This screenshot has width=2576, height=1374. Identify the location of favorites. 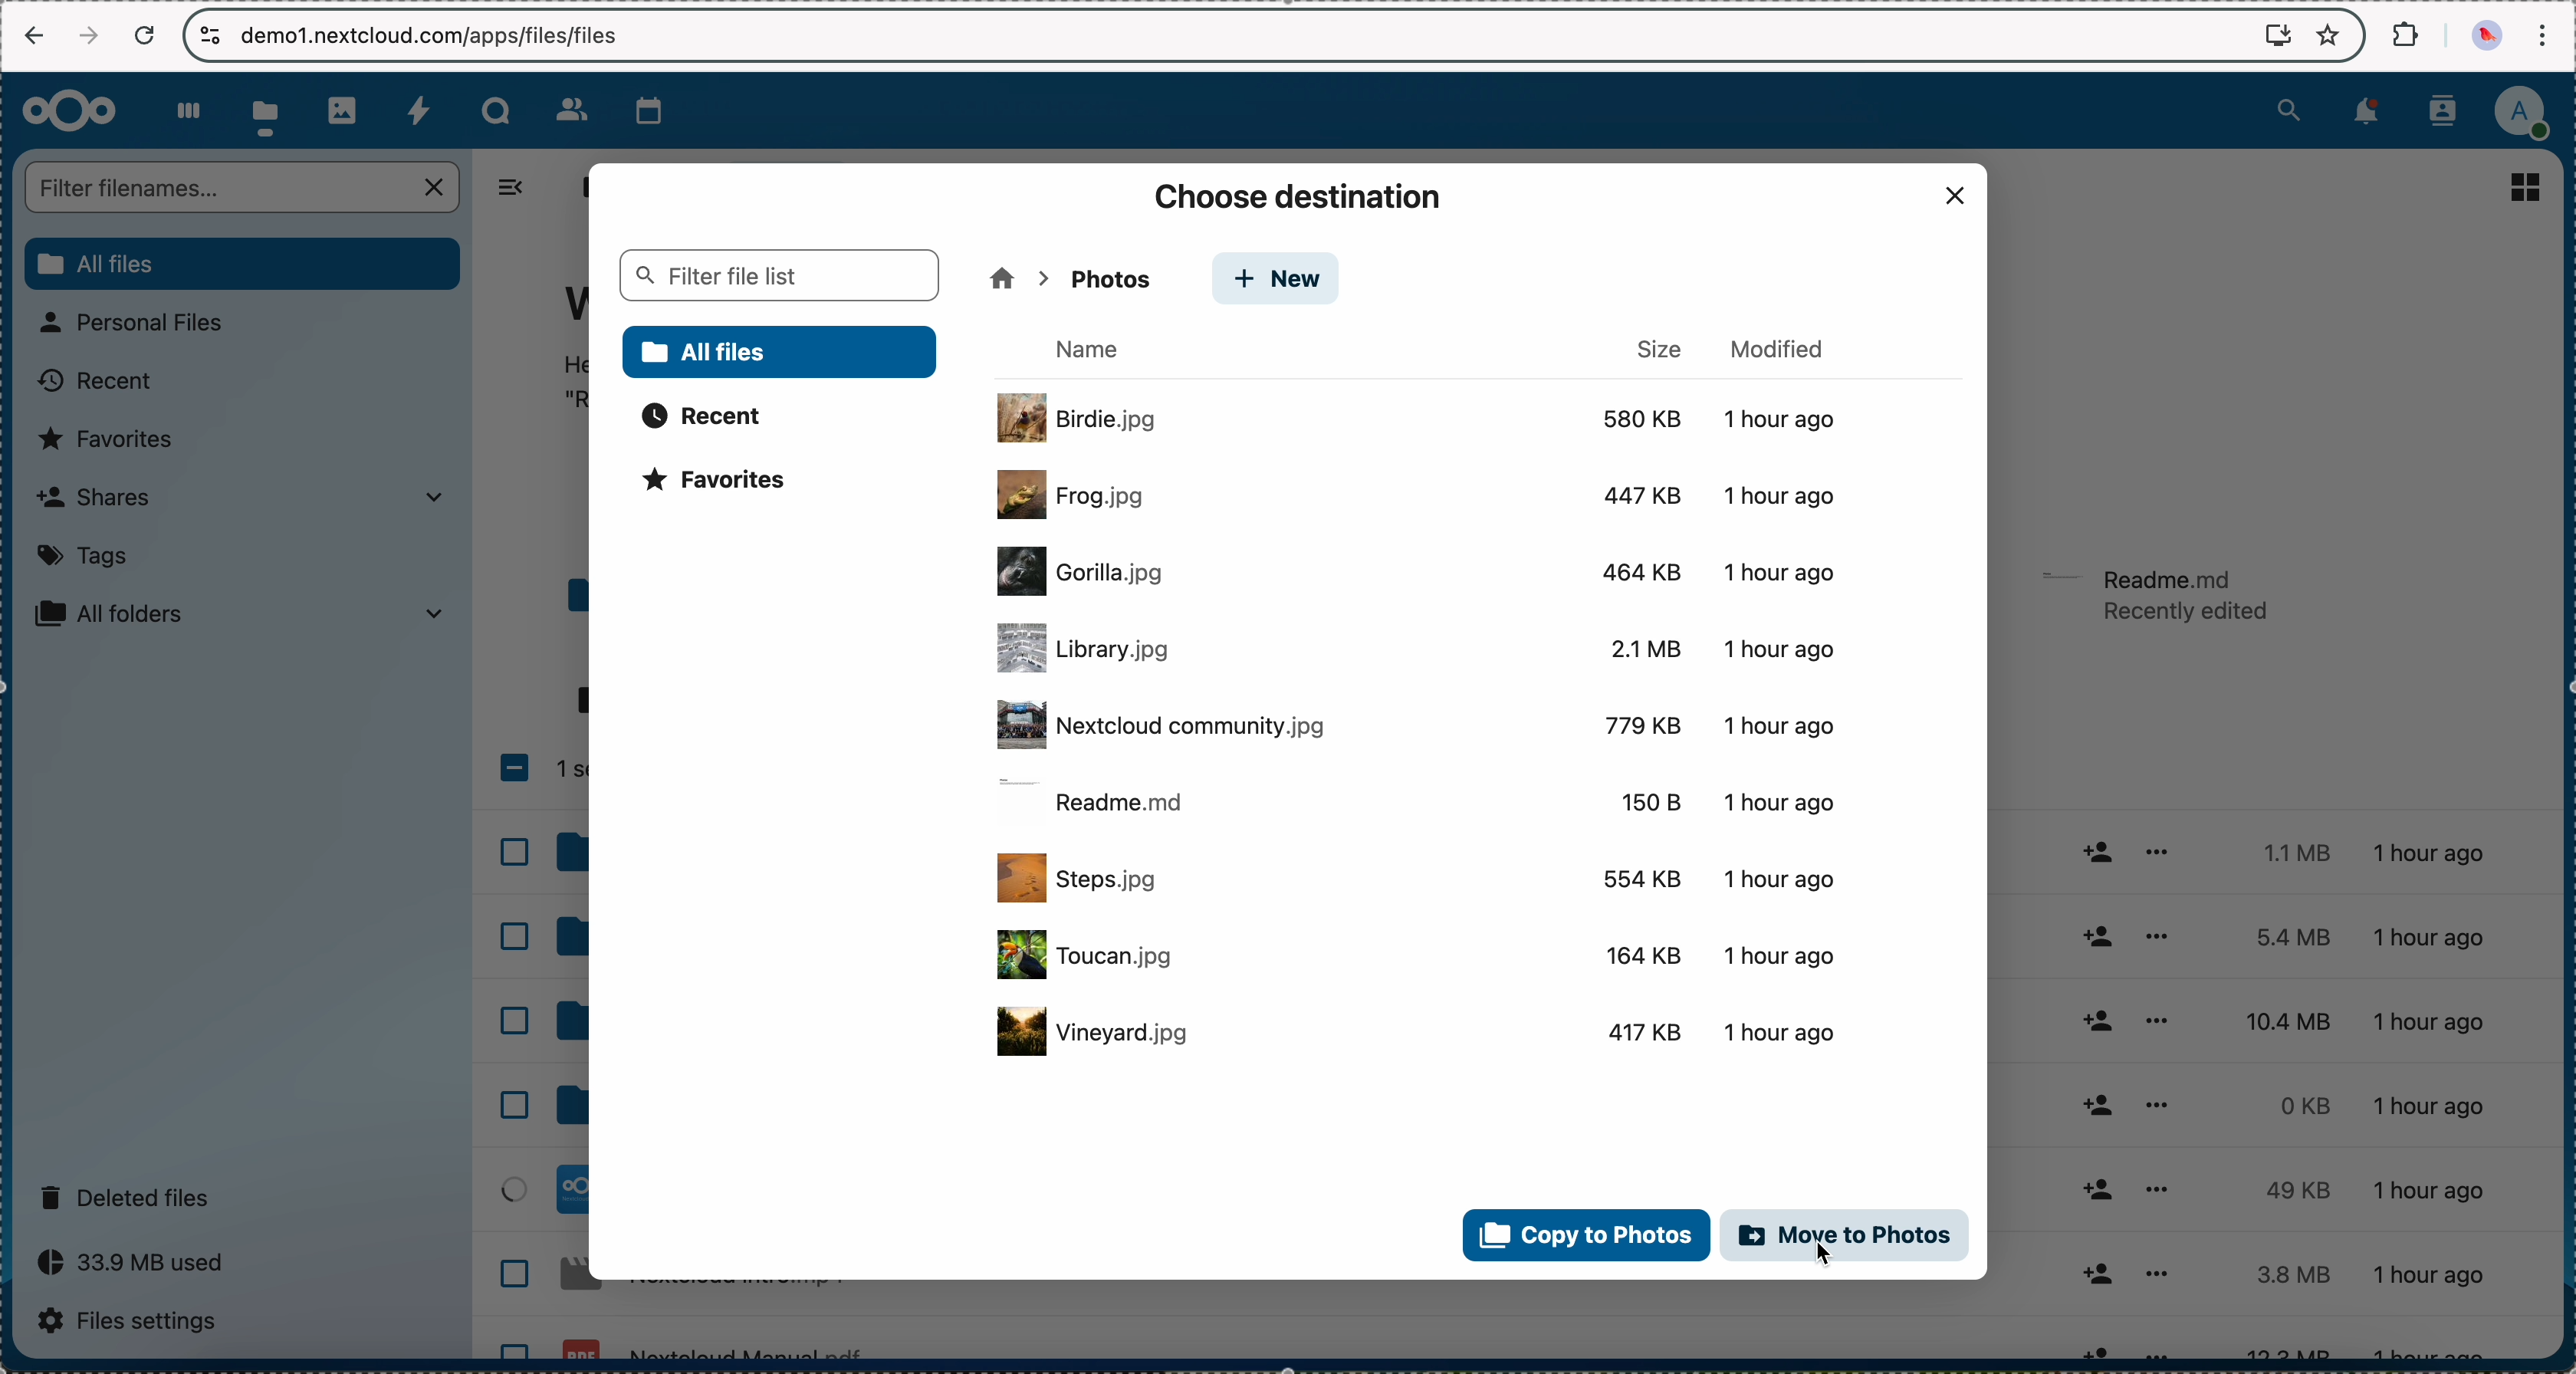
(2326, 34).